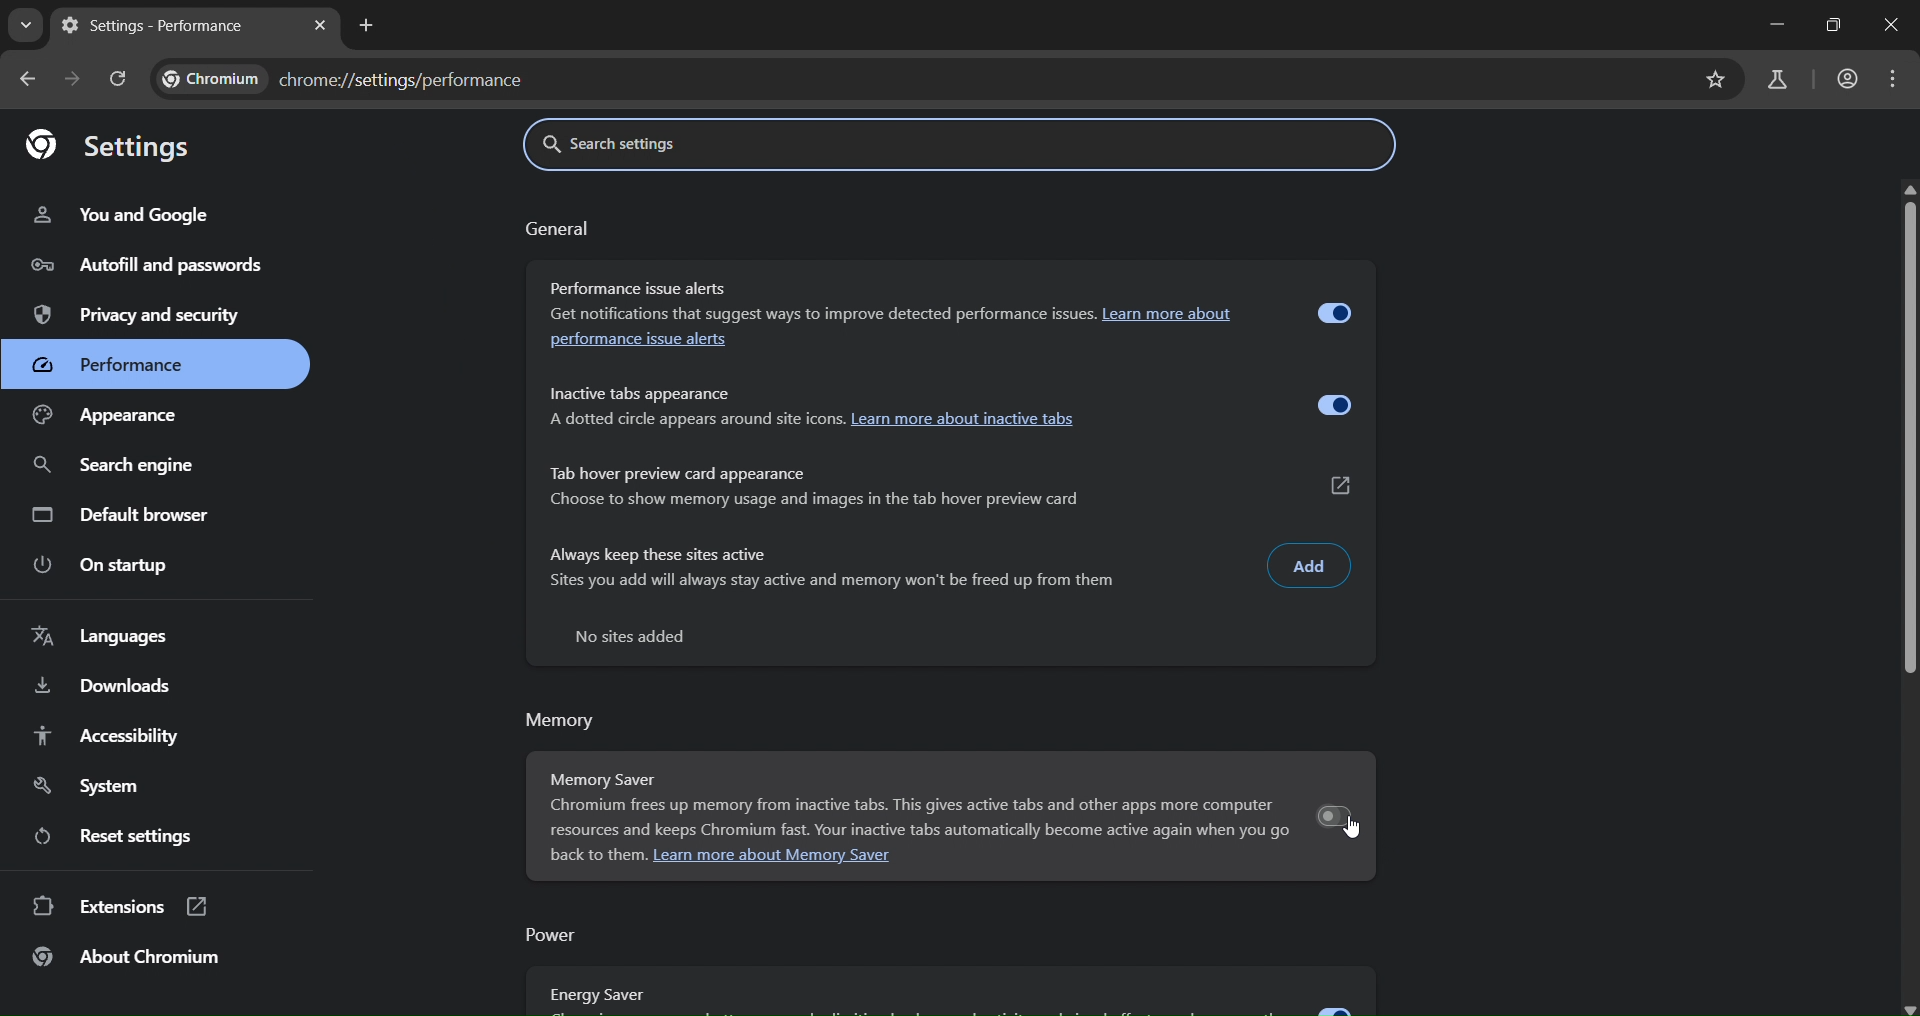  I want to click on minimize, so click(1774, 26).